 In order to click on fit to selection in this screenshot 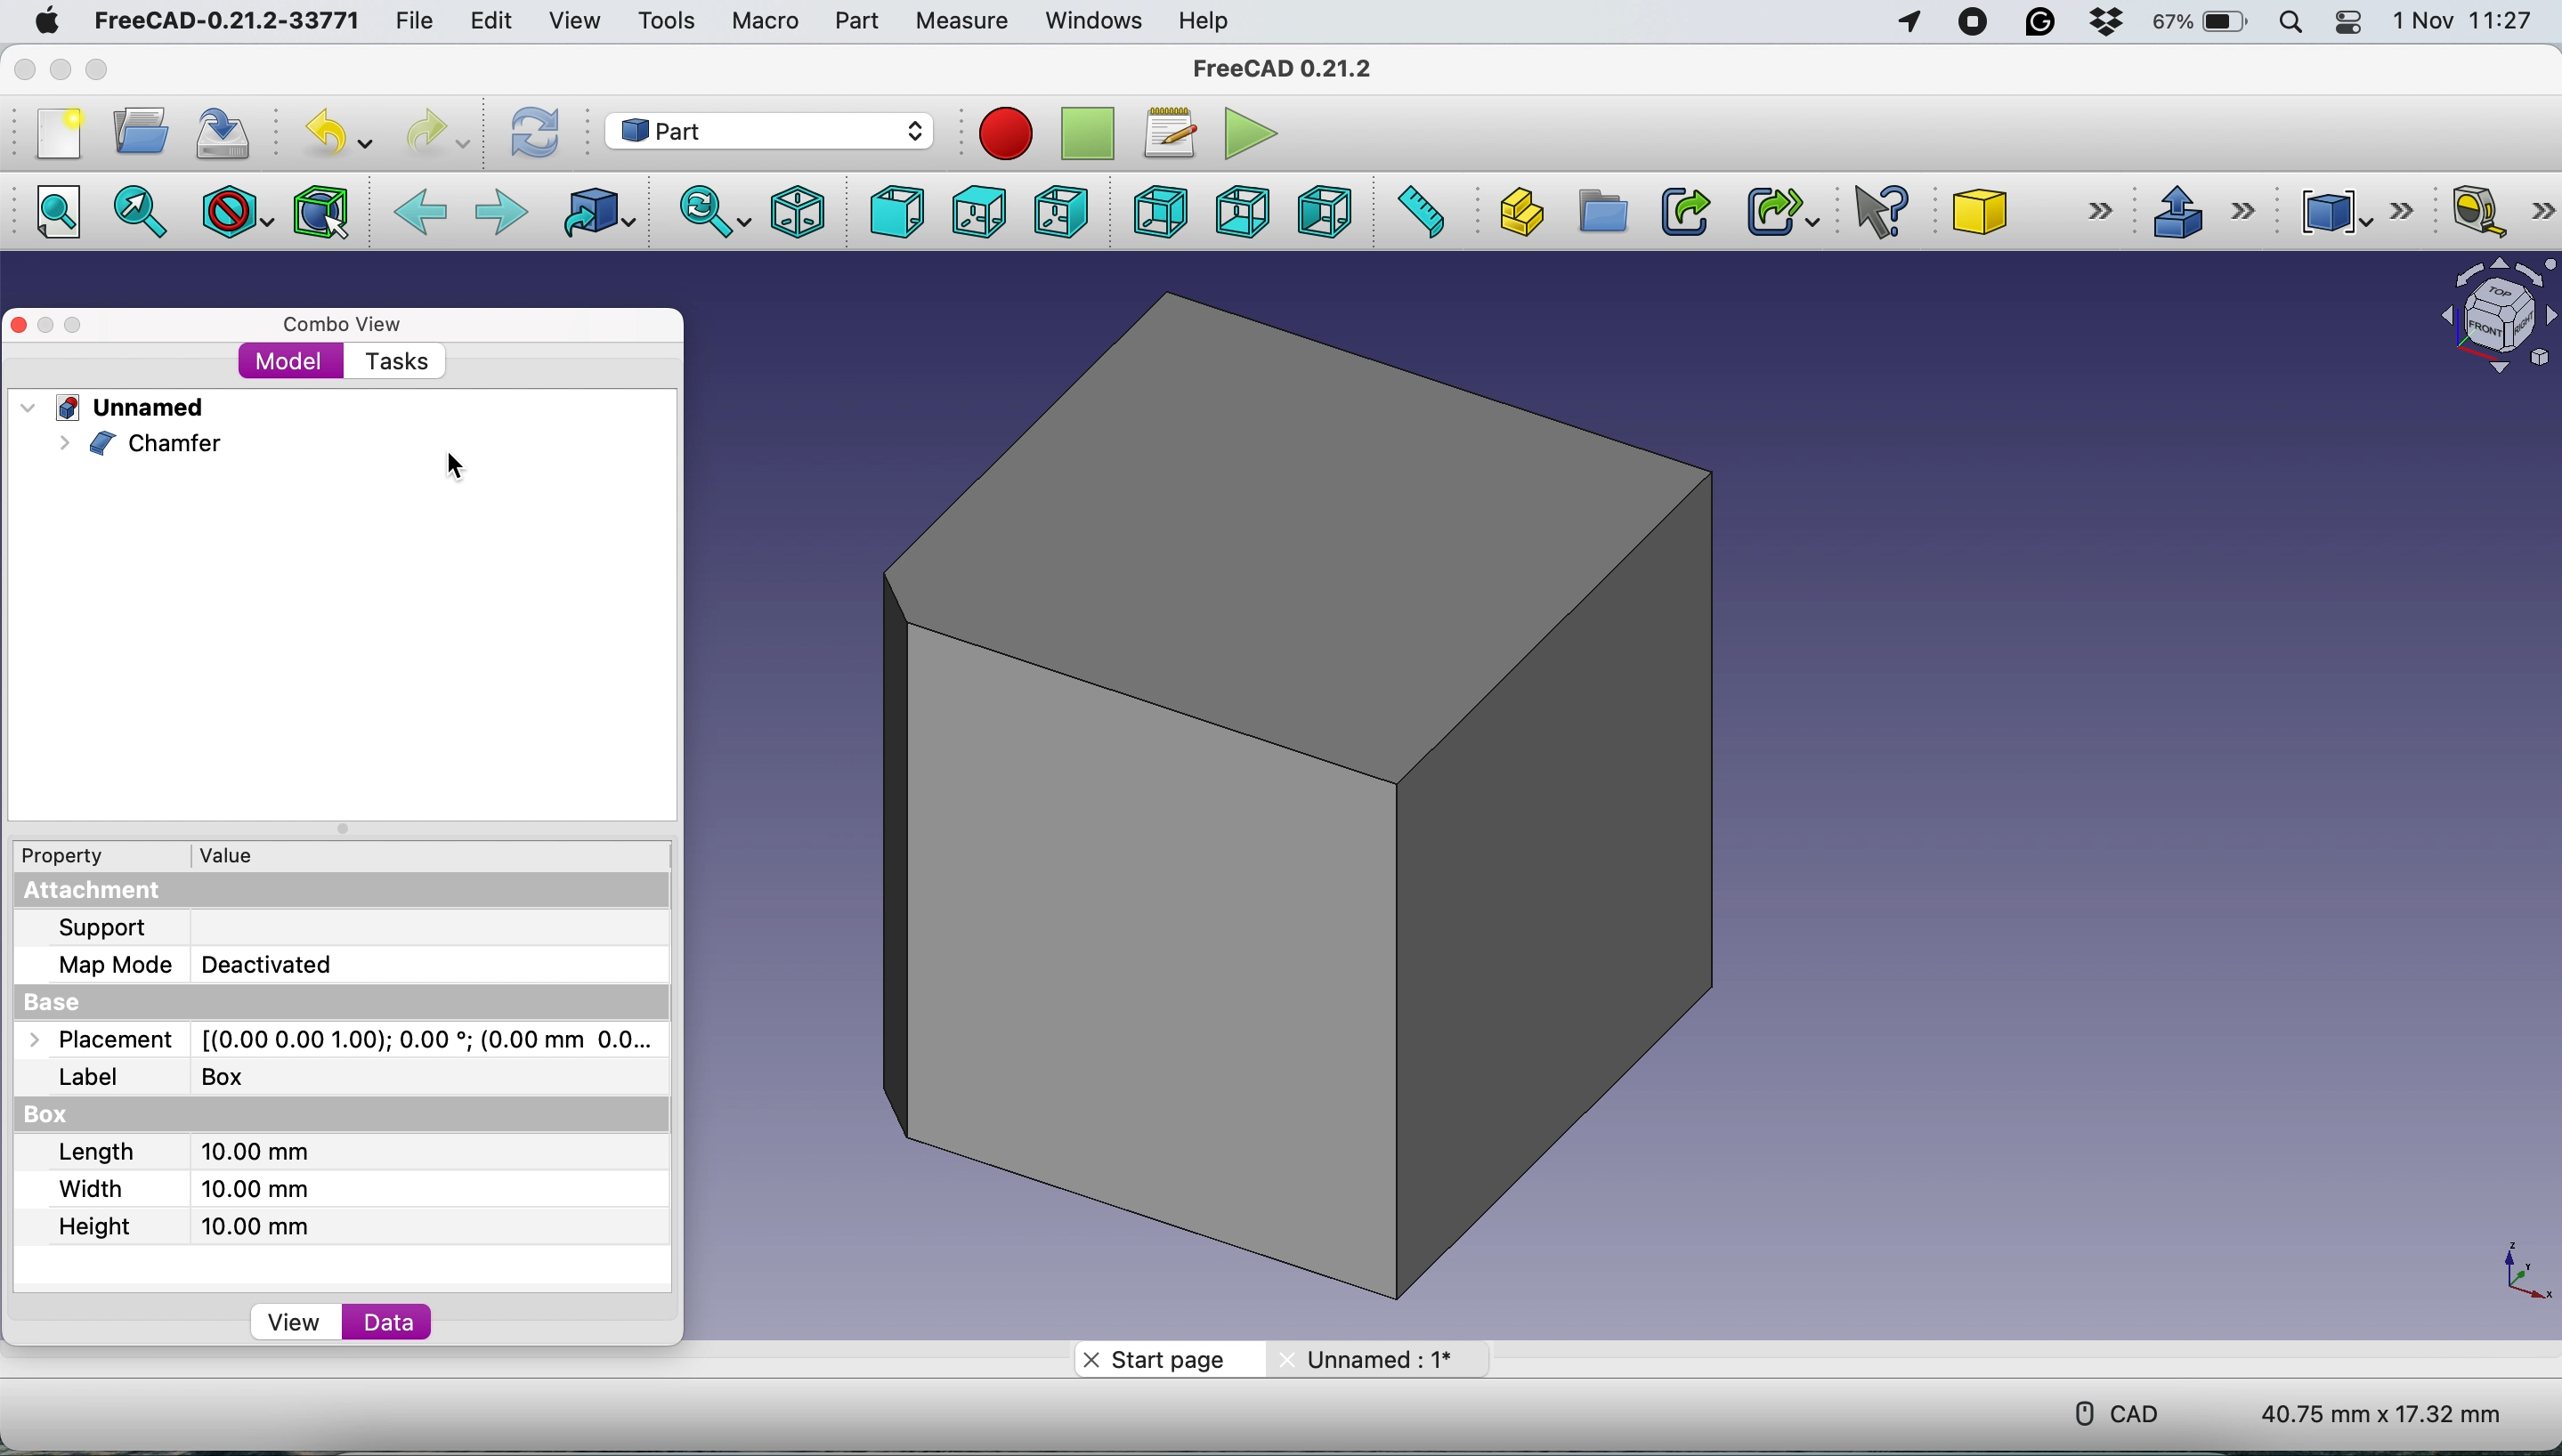, I will do `click(140, 210)`.